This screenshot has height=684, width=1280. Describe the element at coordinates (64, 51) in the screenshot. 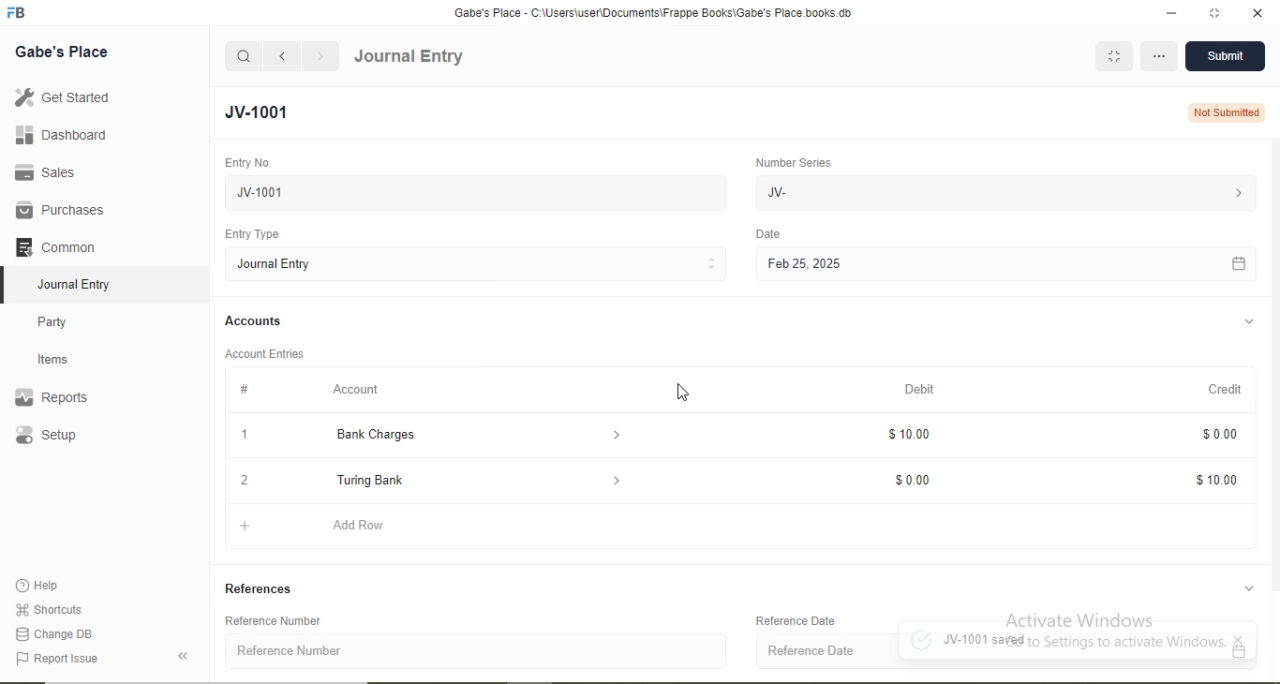

I see `Gabe's Place` at that location.